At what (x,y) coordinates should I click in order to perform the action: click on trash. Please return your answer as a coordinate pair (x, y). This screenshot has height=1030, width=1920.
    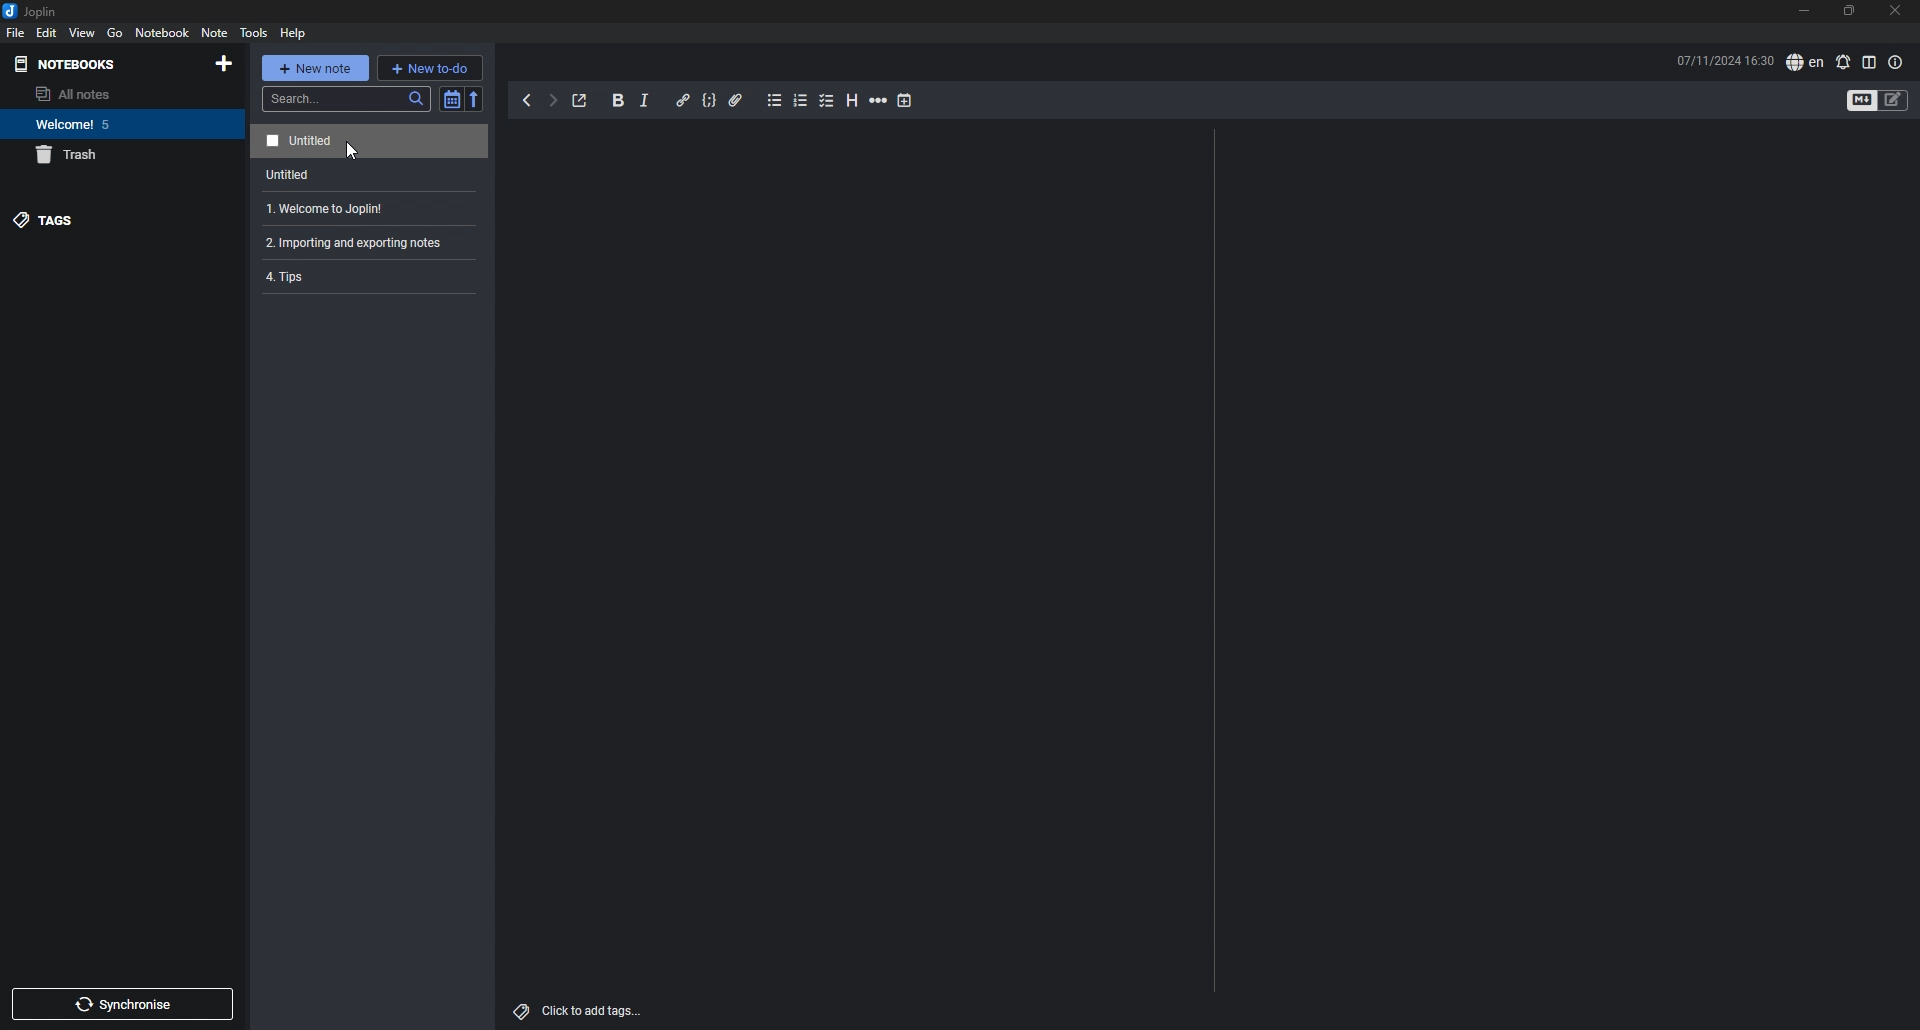
    Looking at the image, I should click on (106, 156).